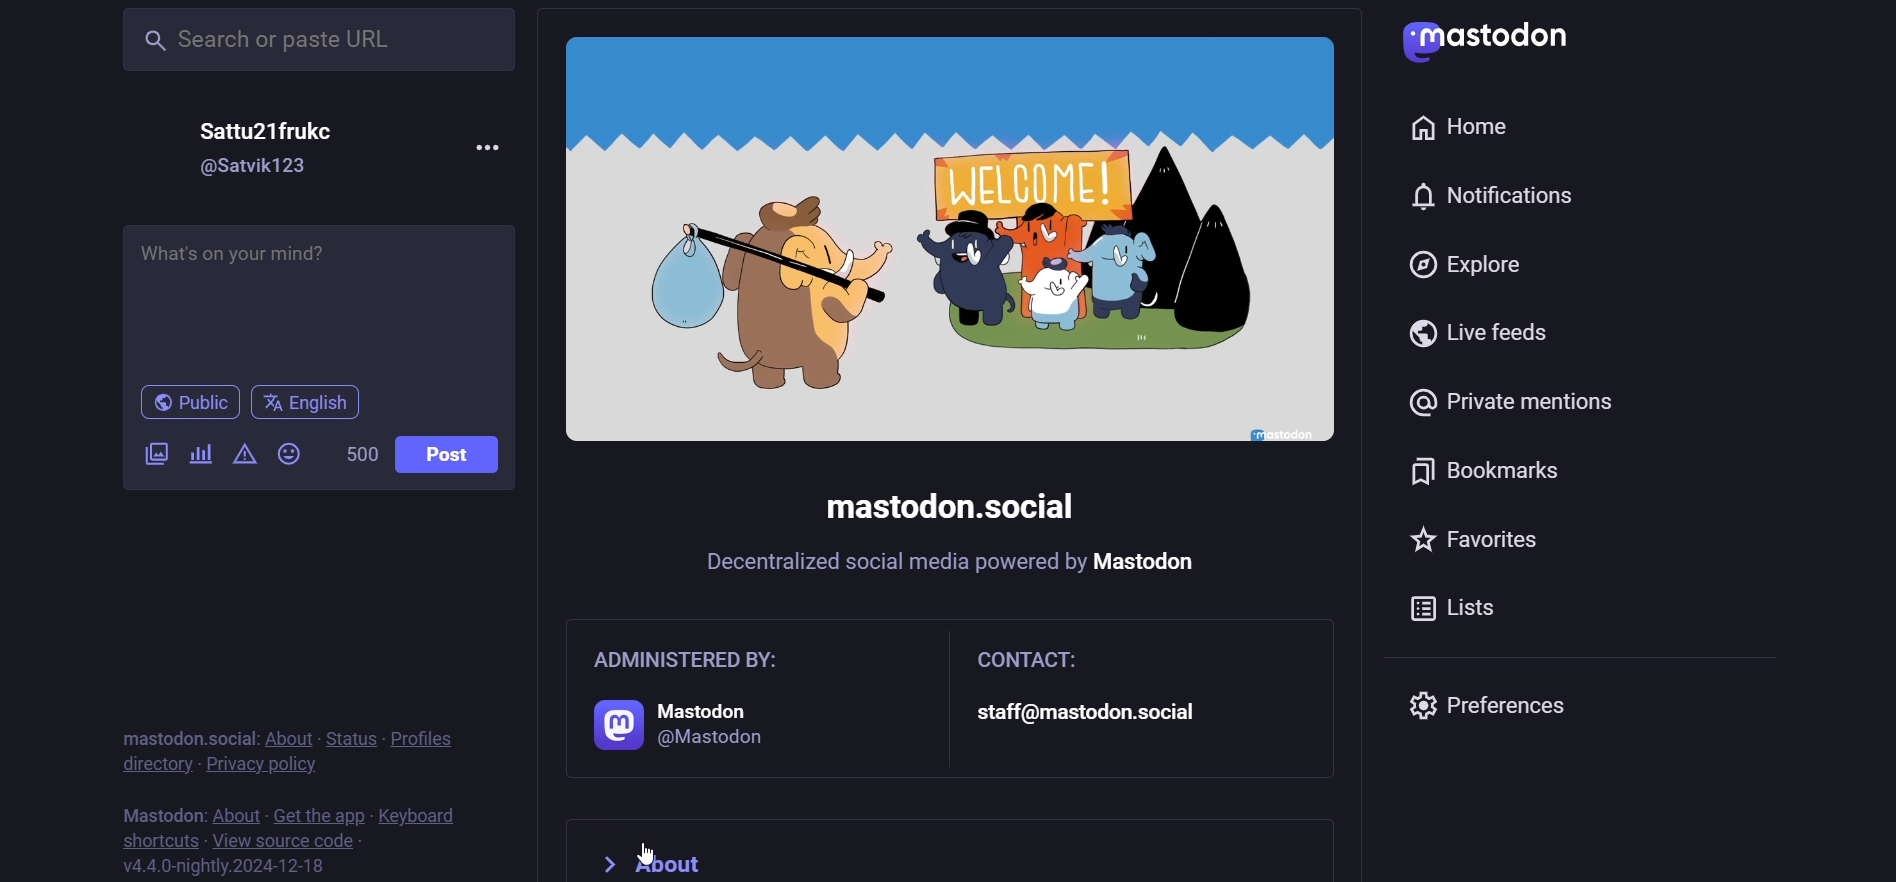  What do you see at coordinates (263, 764) in the screenshot?
I see `privacy policy` at bounding box center [263, 764].